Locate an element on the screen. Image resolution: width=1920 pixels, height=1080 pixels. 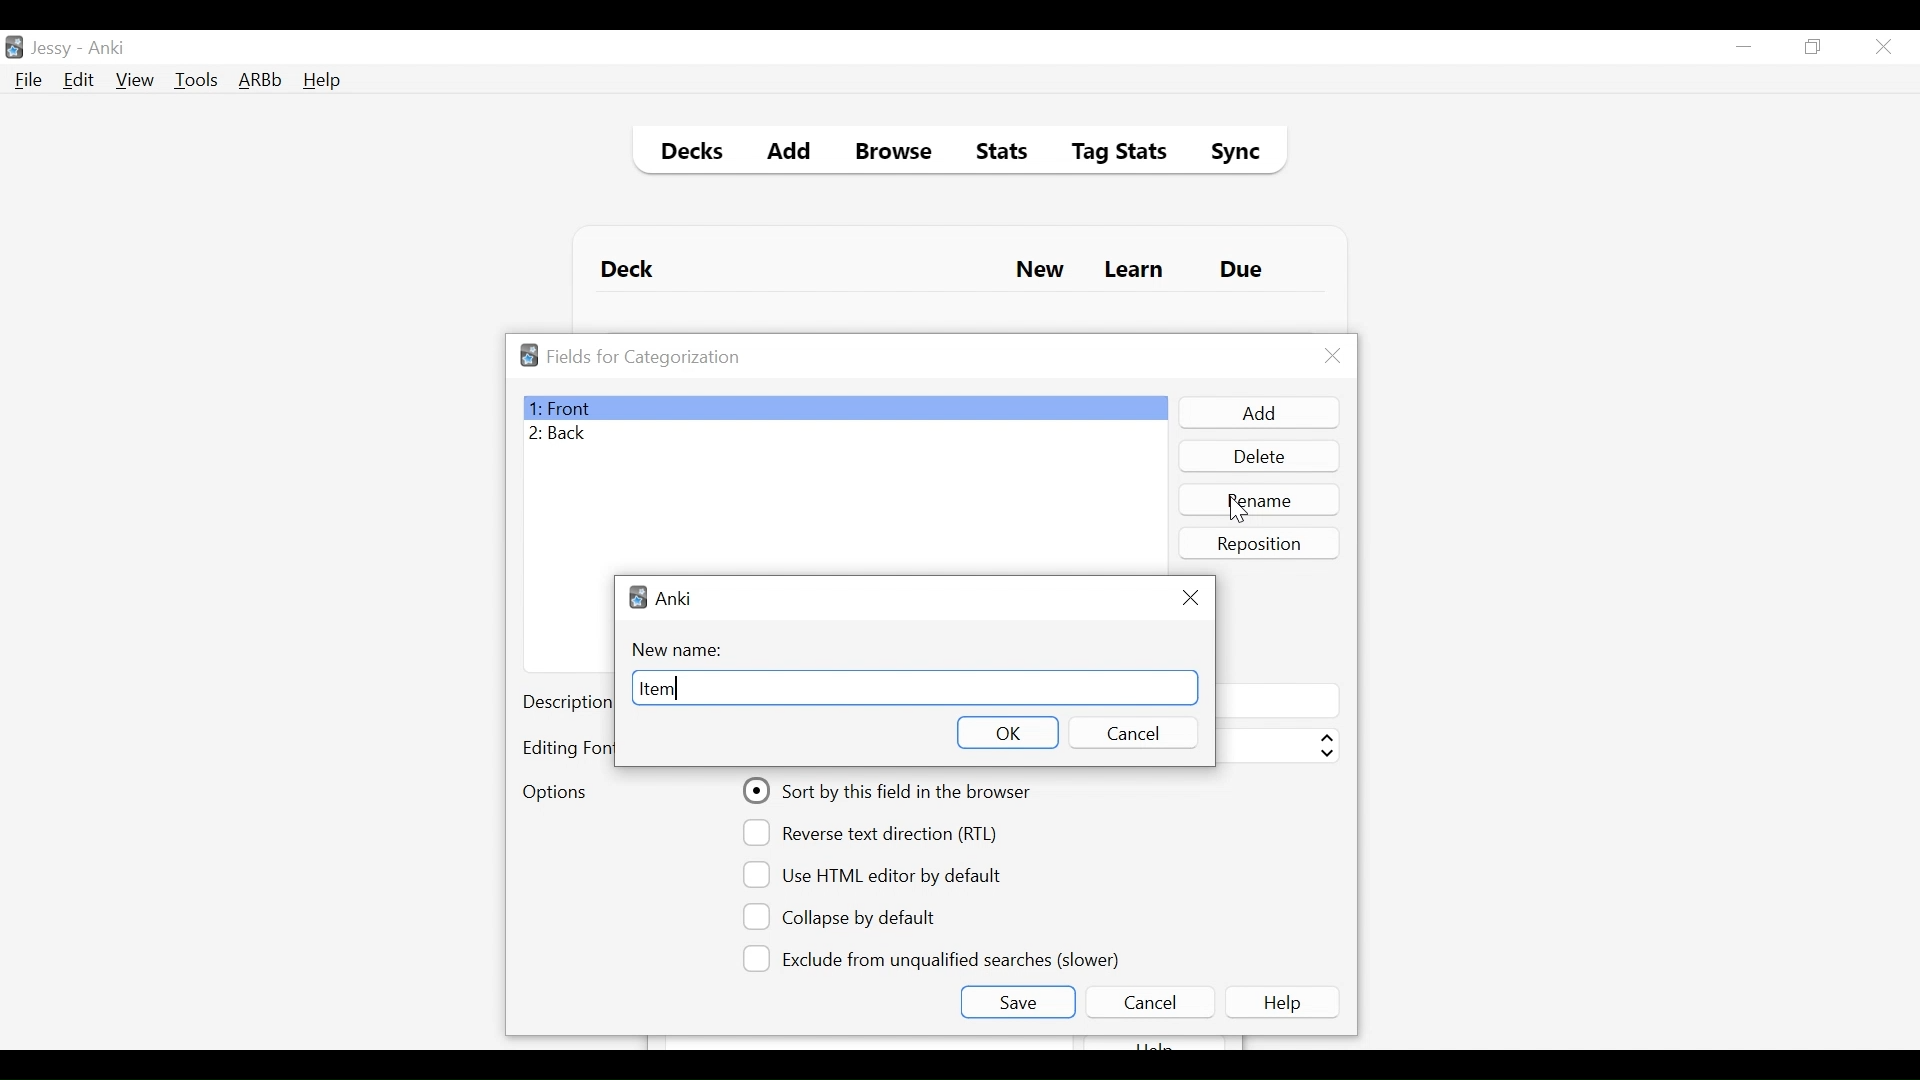
Cancel is located at coordinates (1149, 1002).